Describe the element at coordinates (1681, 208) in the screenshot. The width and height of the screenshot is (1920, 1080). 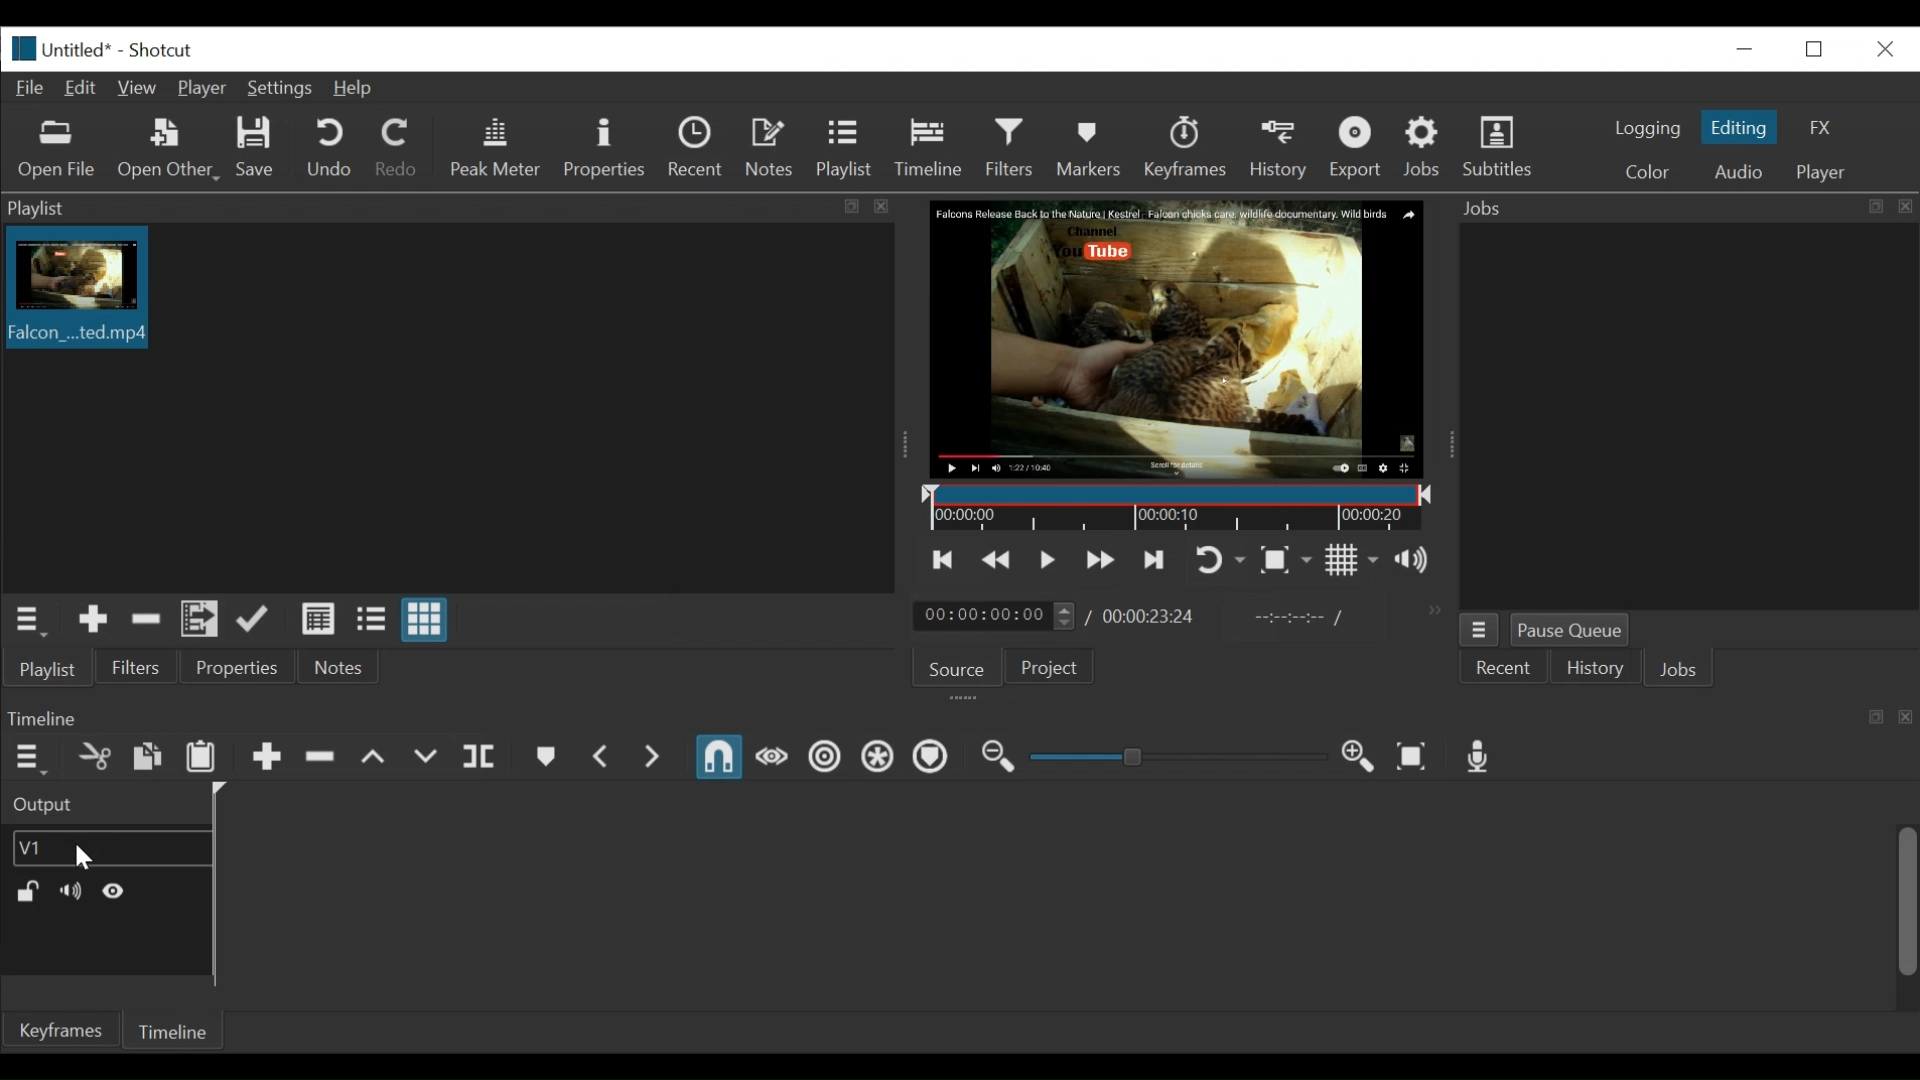
I see `Jobs Panel` at that location.